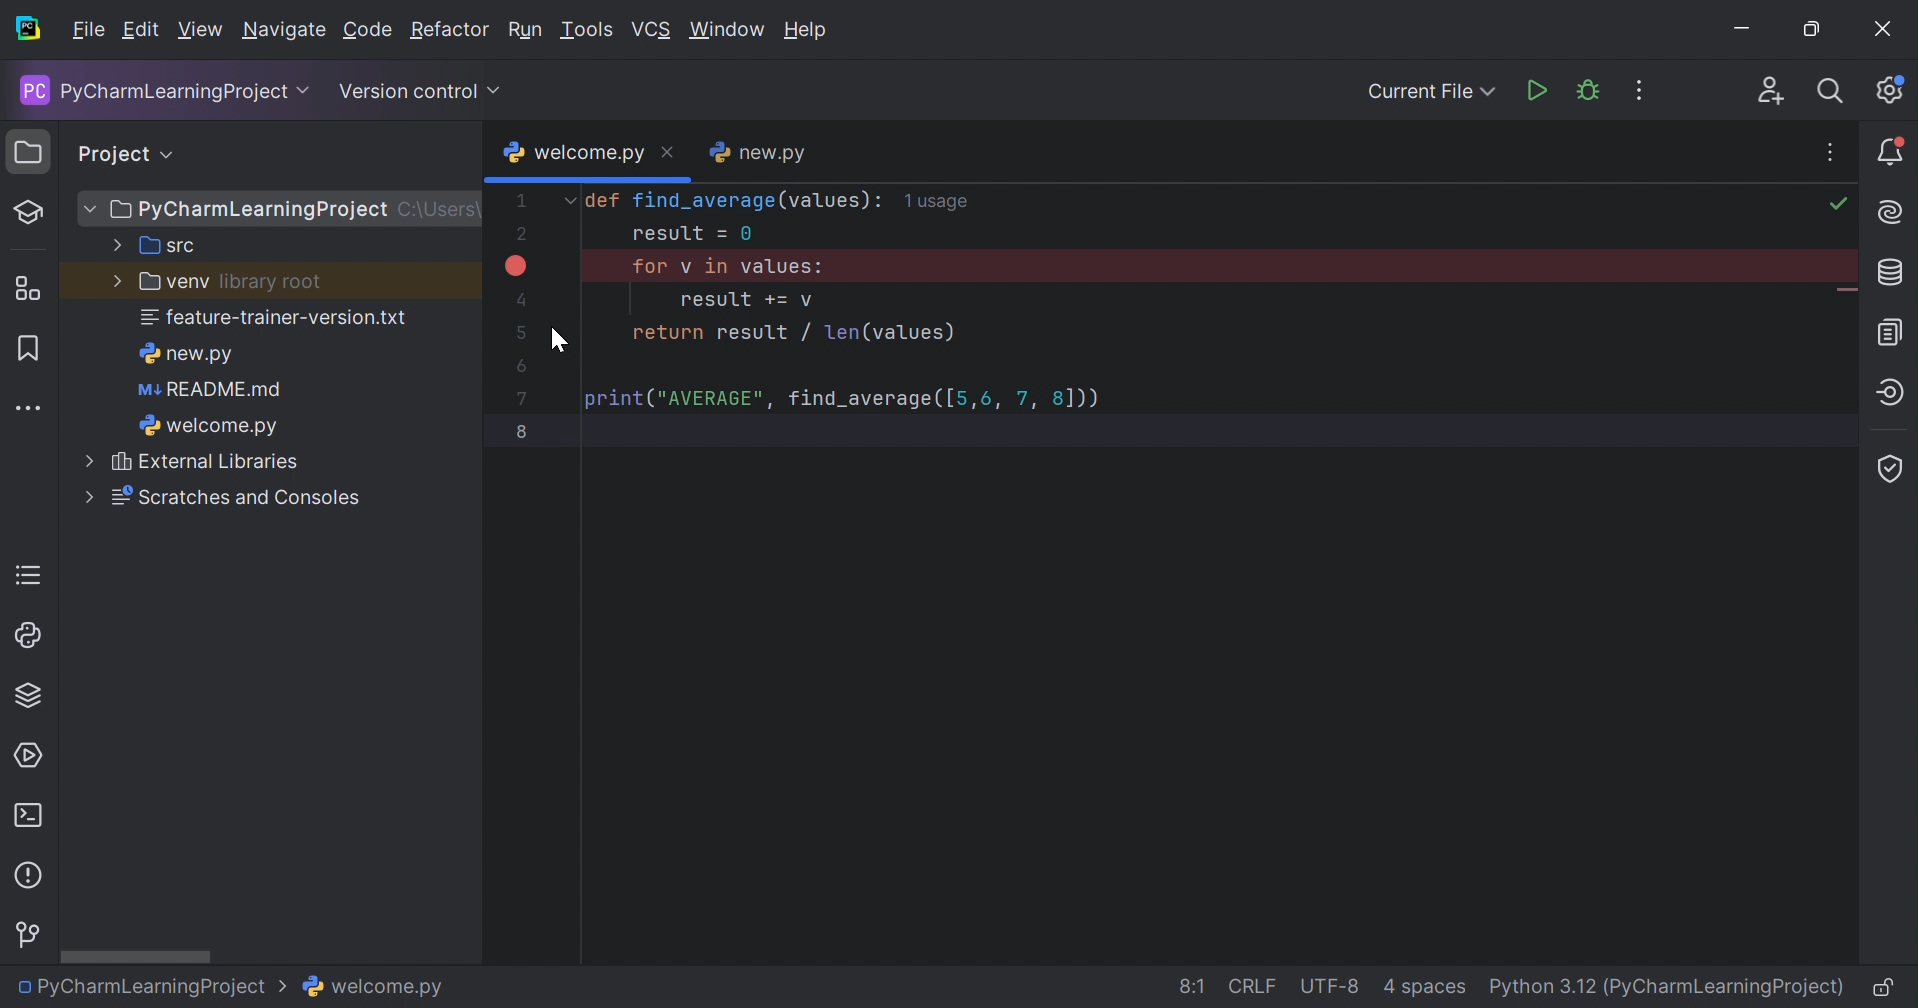 The height and width of the screenshot is (1008, 1918). Describe the element at coordinates (1740, 31) in the screenshot. I see `Minimize` at that location.